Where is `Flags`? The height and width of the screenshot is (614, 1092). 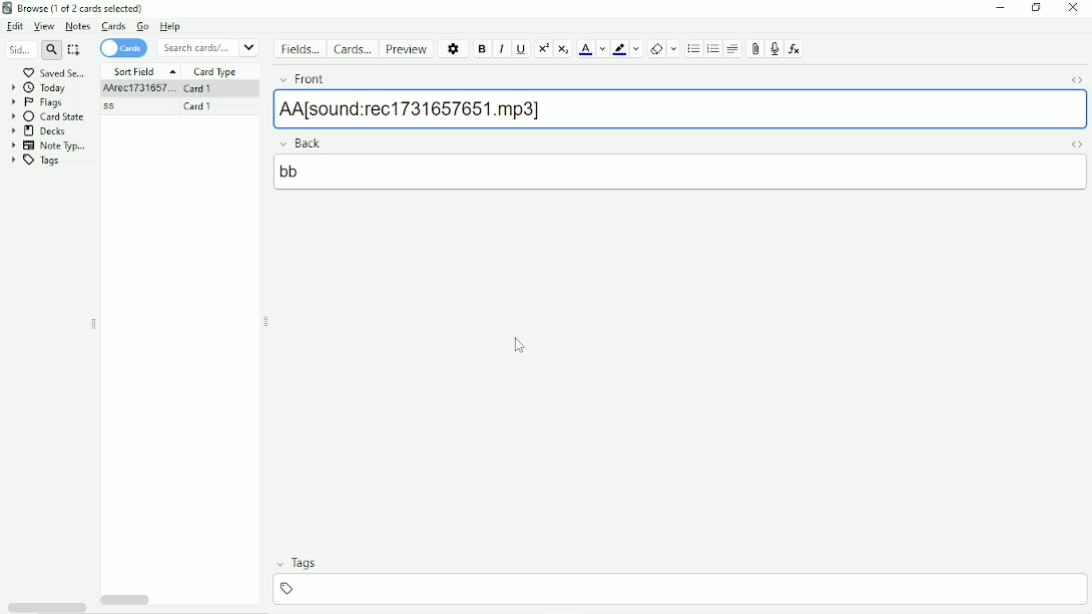
Flags is located at coordinates (43, 103).